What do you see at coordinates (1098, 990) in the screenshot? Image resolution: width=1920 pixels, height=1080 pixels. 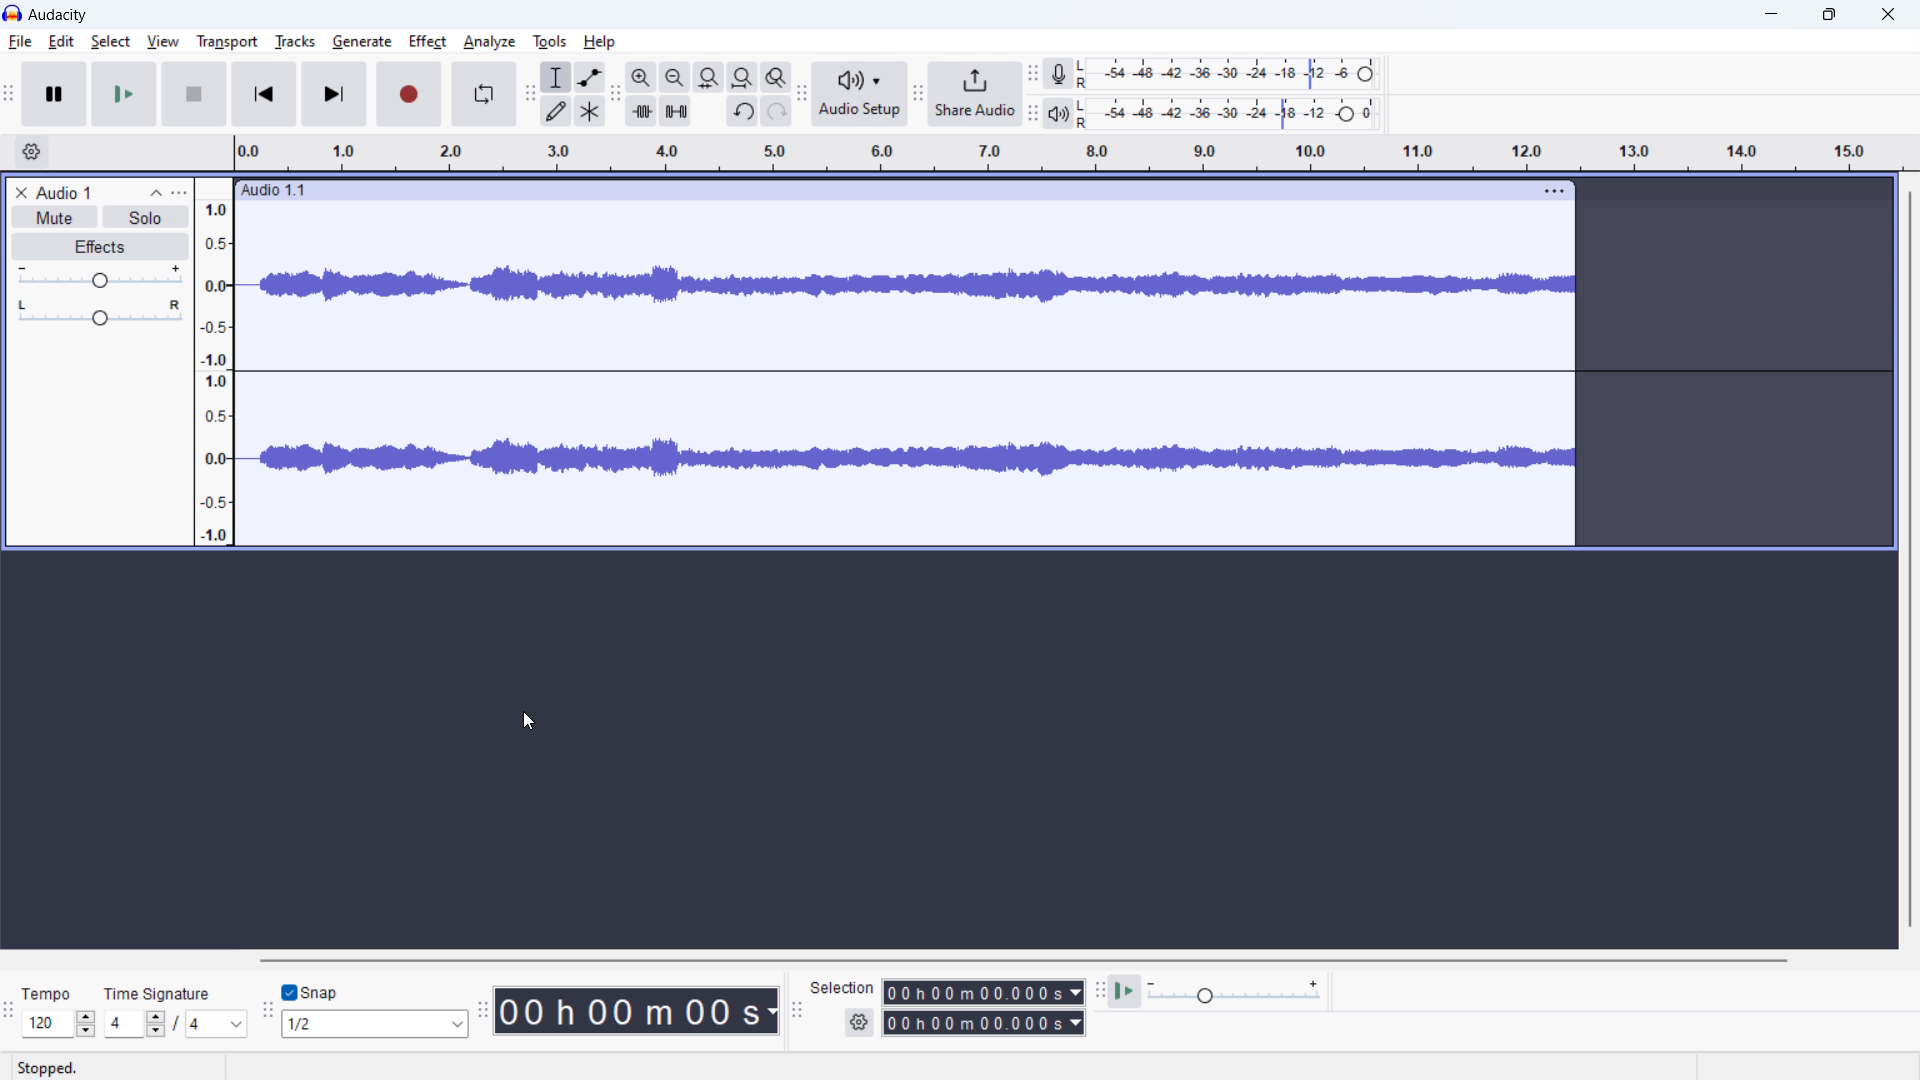 I see `play at speed toolbar` at bounding box center [1098, 990].